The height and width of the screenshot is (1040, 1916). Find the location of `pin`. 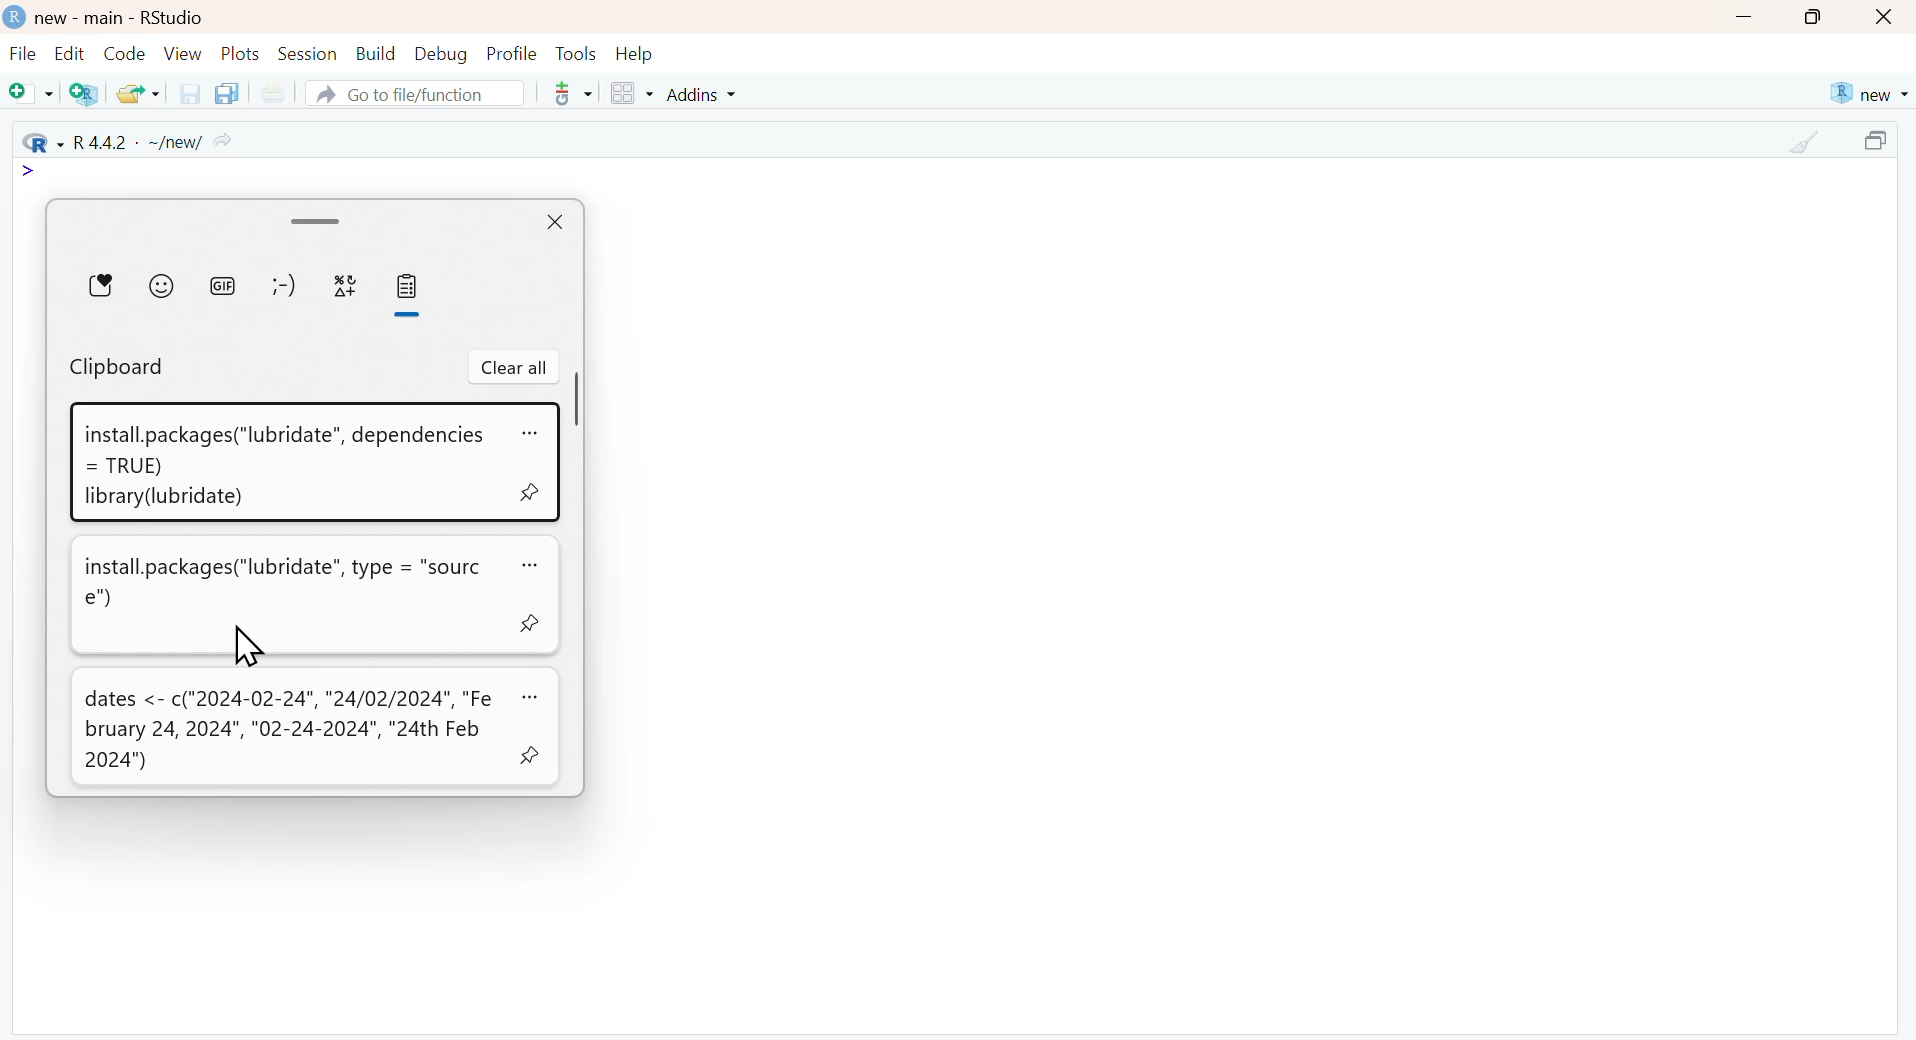

pin is located at coordinates (530, 757).